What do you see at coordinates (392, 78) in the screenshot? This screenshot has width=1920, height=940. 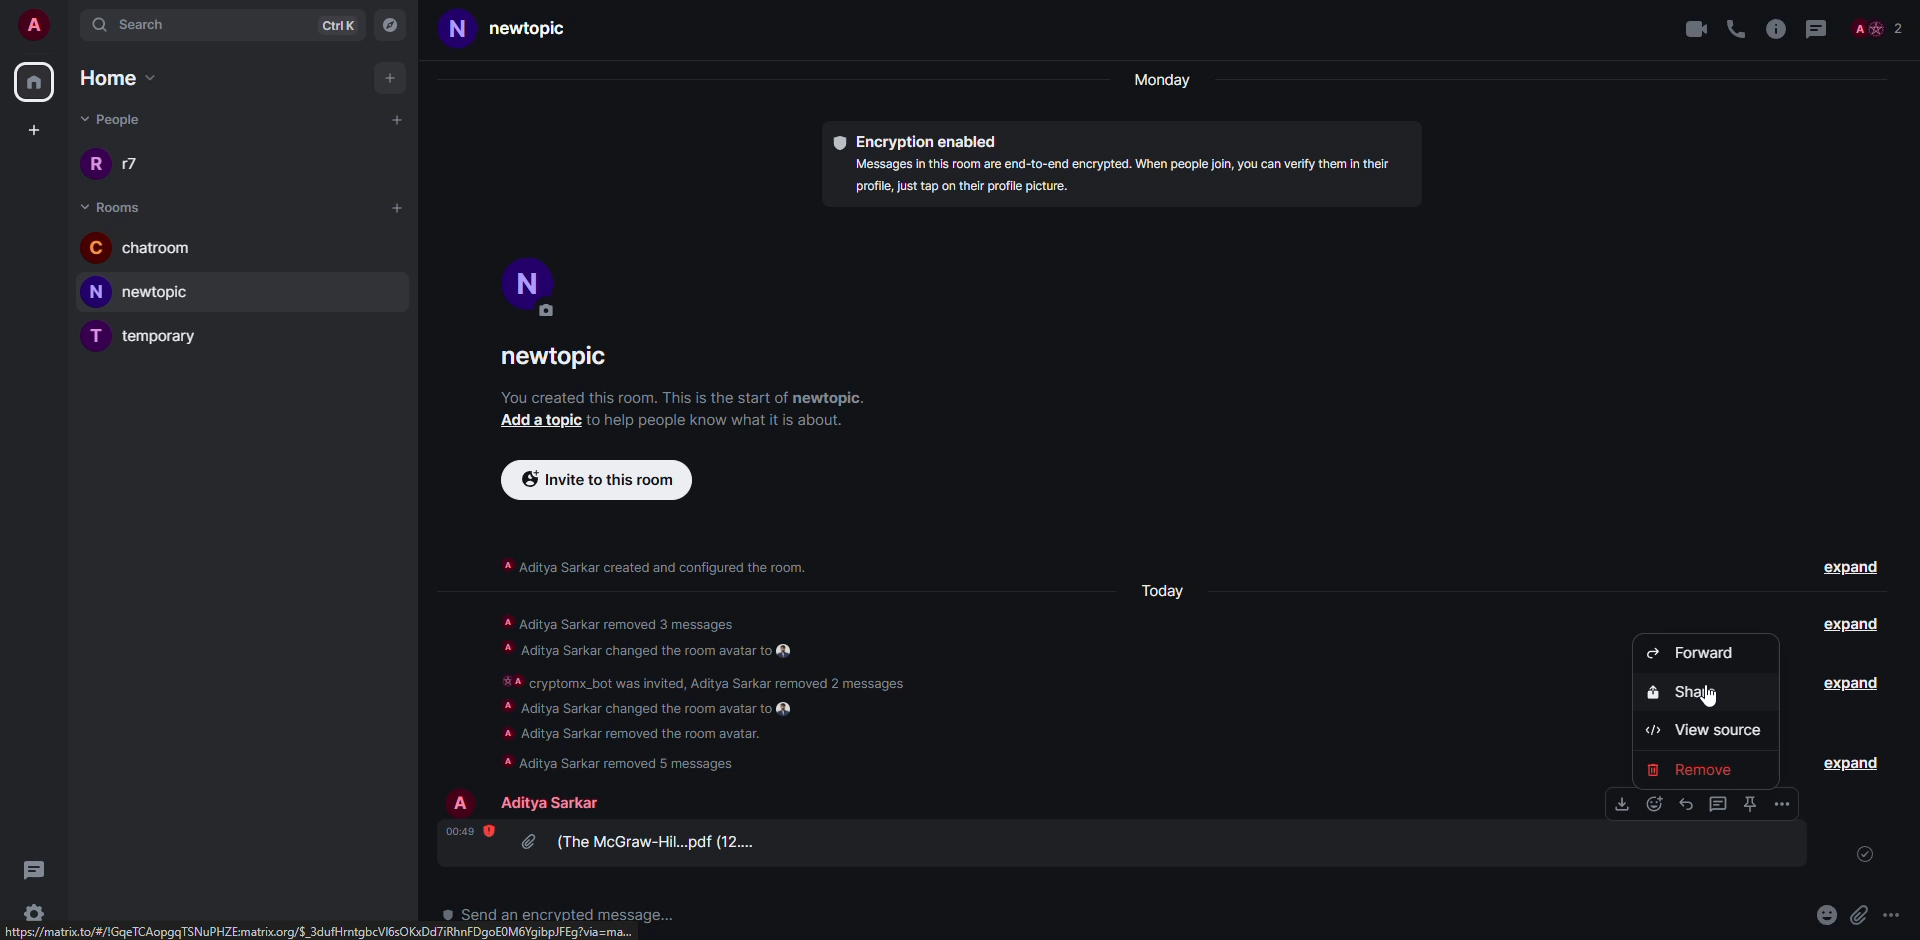 I see `add` at bounding box center [392, 78].